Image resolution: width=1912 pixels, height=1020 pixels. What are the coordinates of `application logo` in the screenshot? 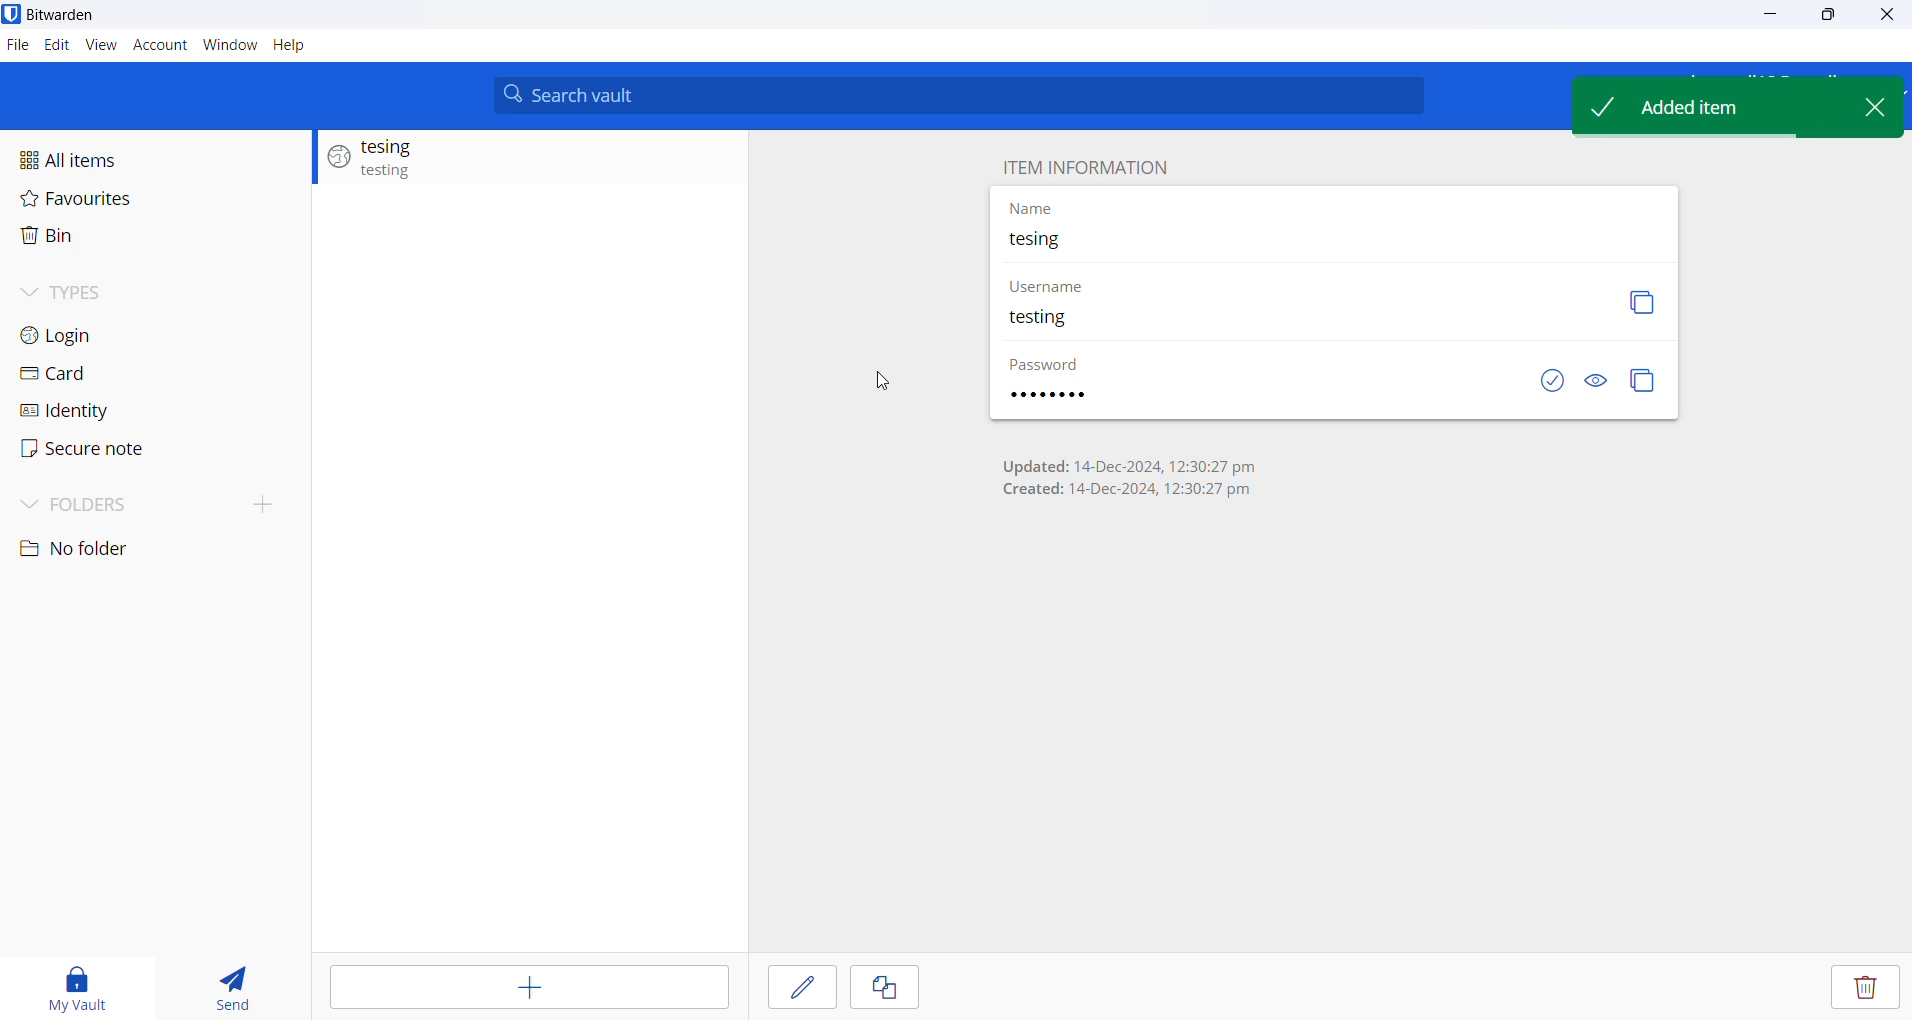 It's located at (12, 13).